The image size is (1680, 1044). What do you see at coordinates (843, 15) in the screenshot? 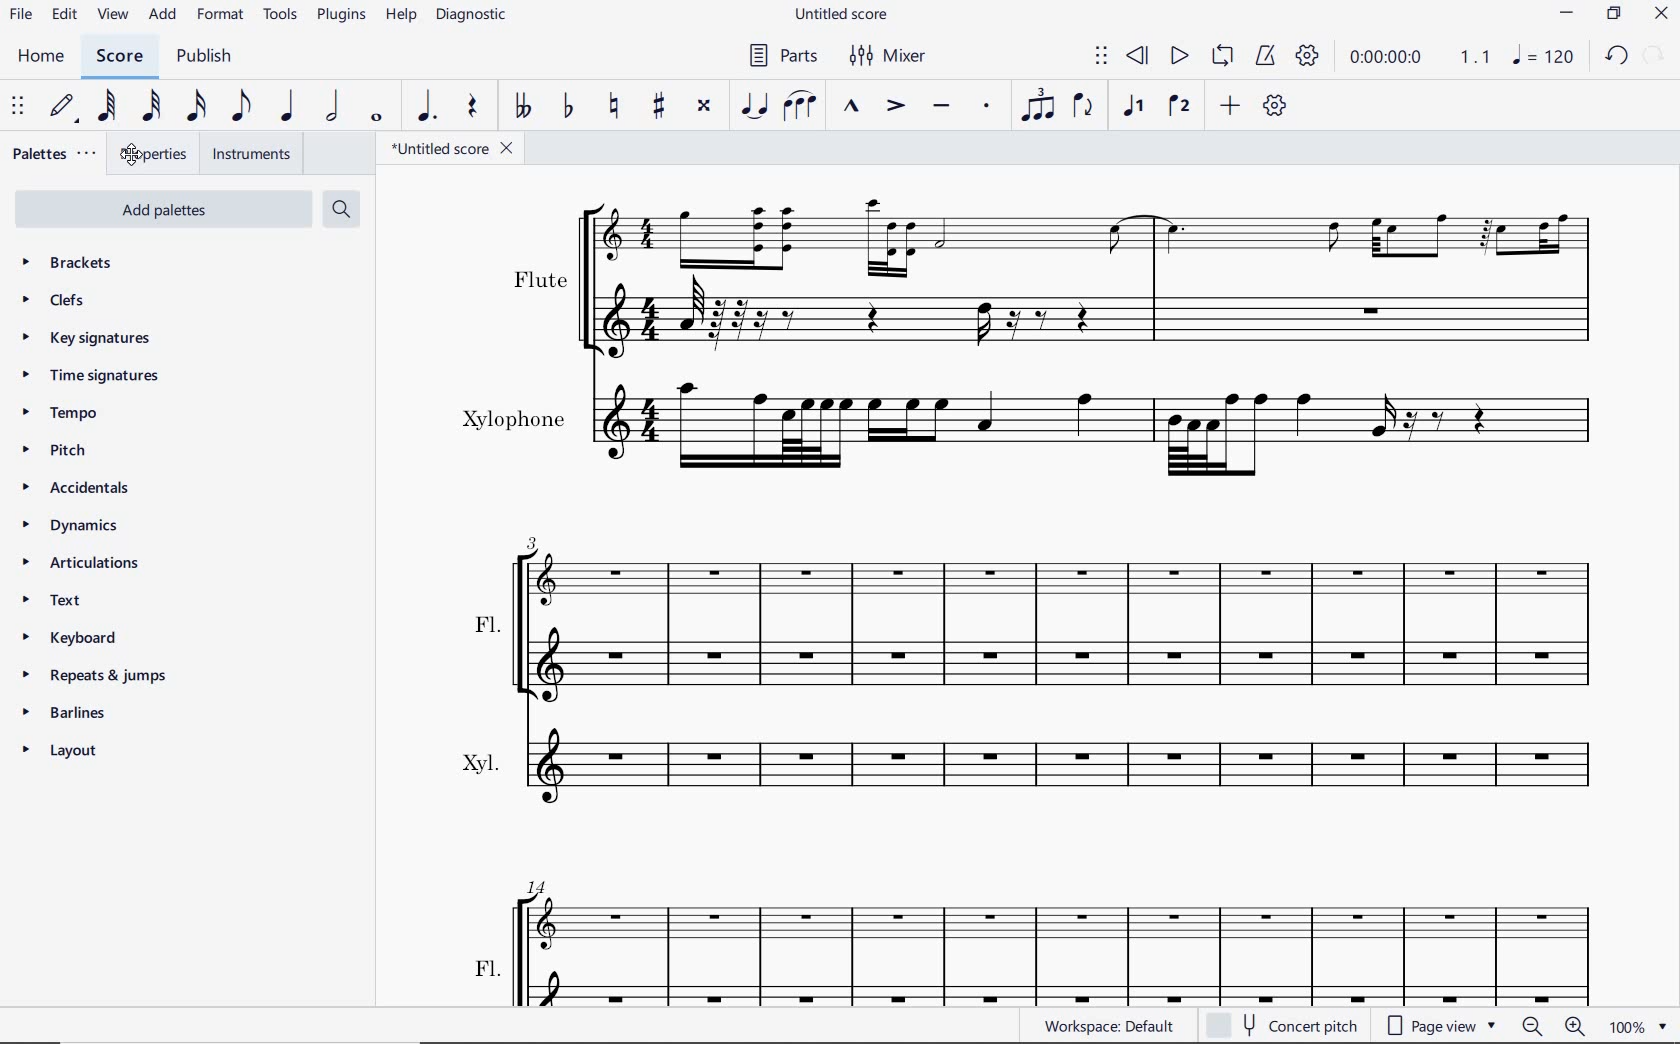
I see `FILE NAME` at bounding box center [843, 15].